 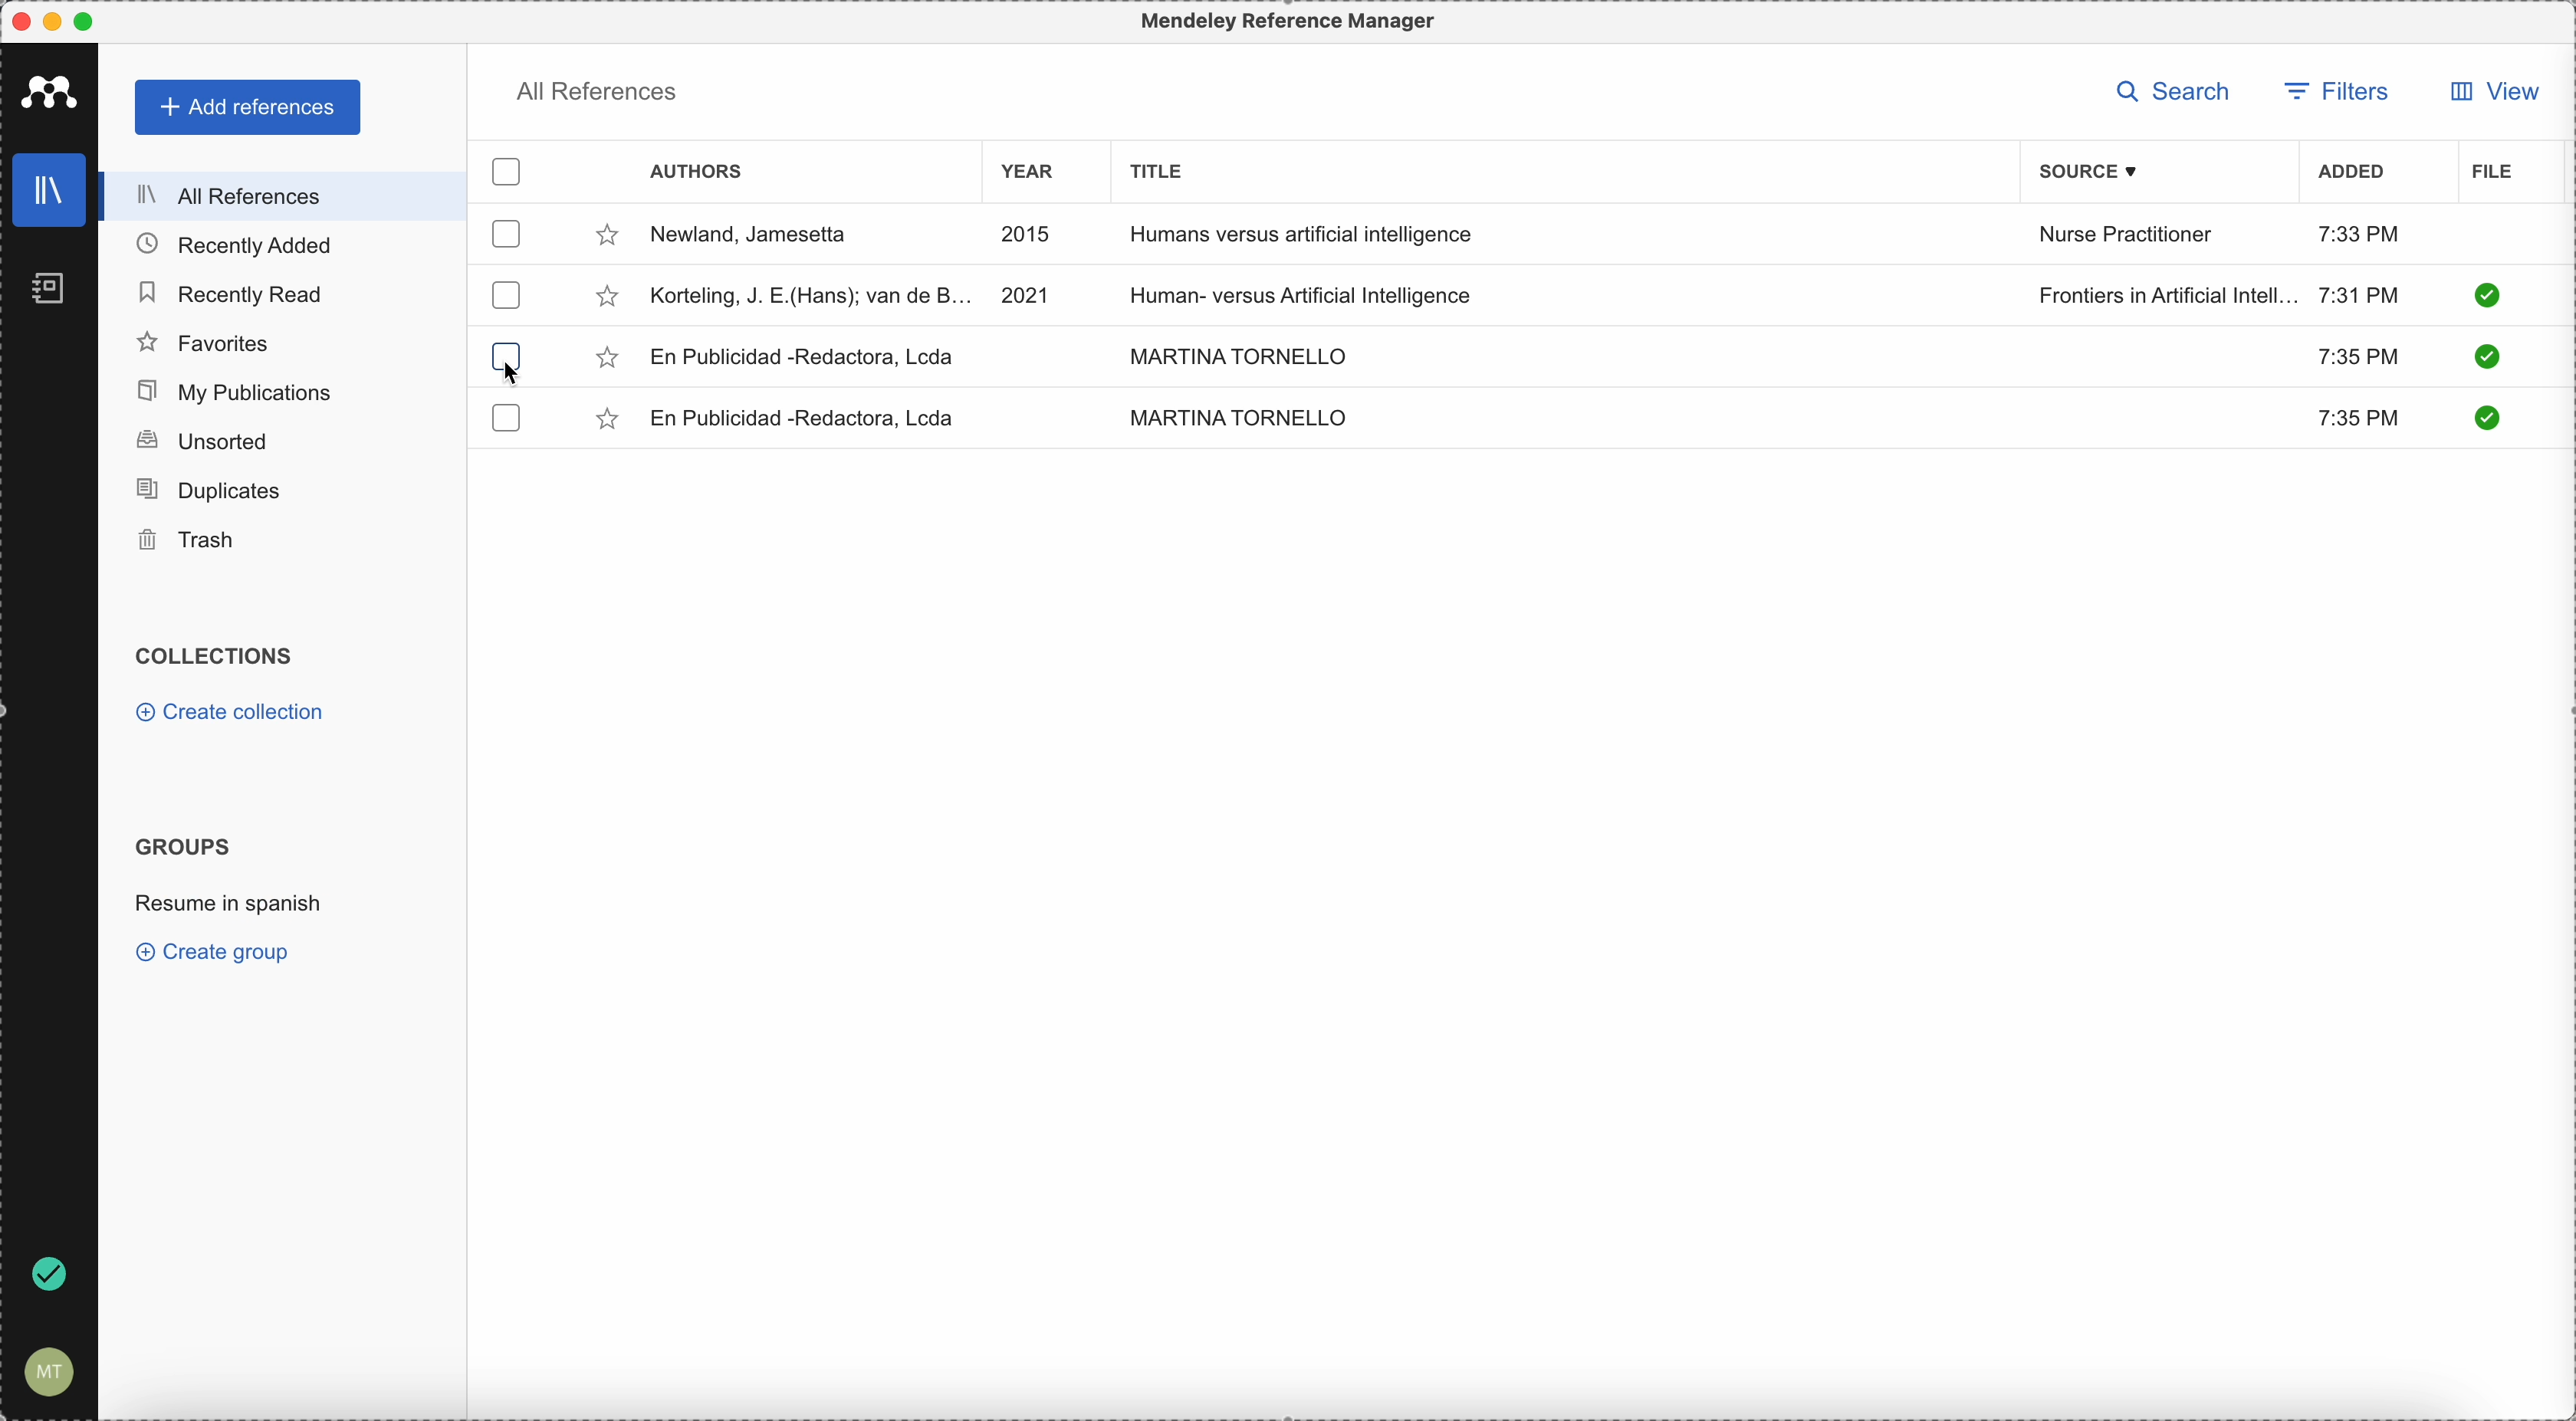 What do you see at coordinates (2359, 233) in the screenshot?
I see `7:33 PM` at bounding box center [2359, 233].